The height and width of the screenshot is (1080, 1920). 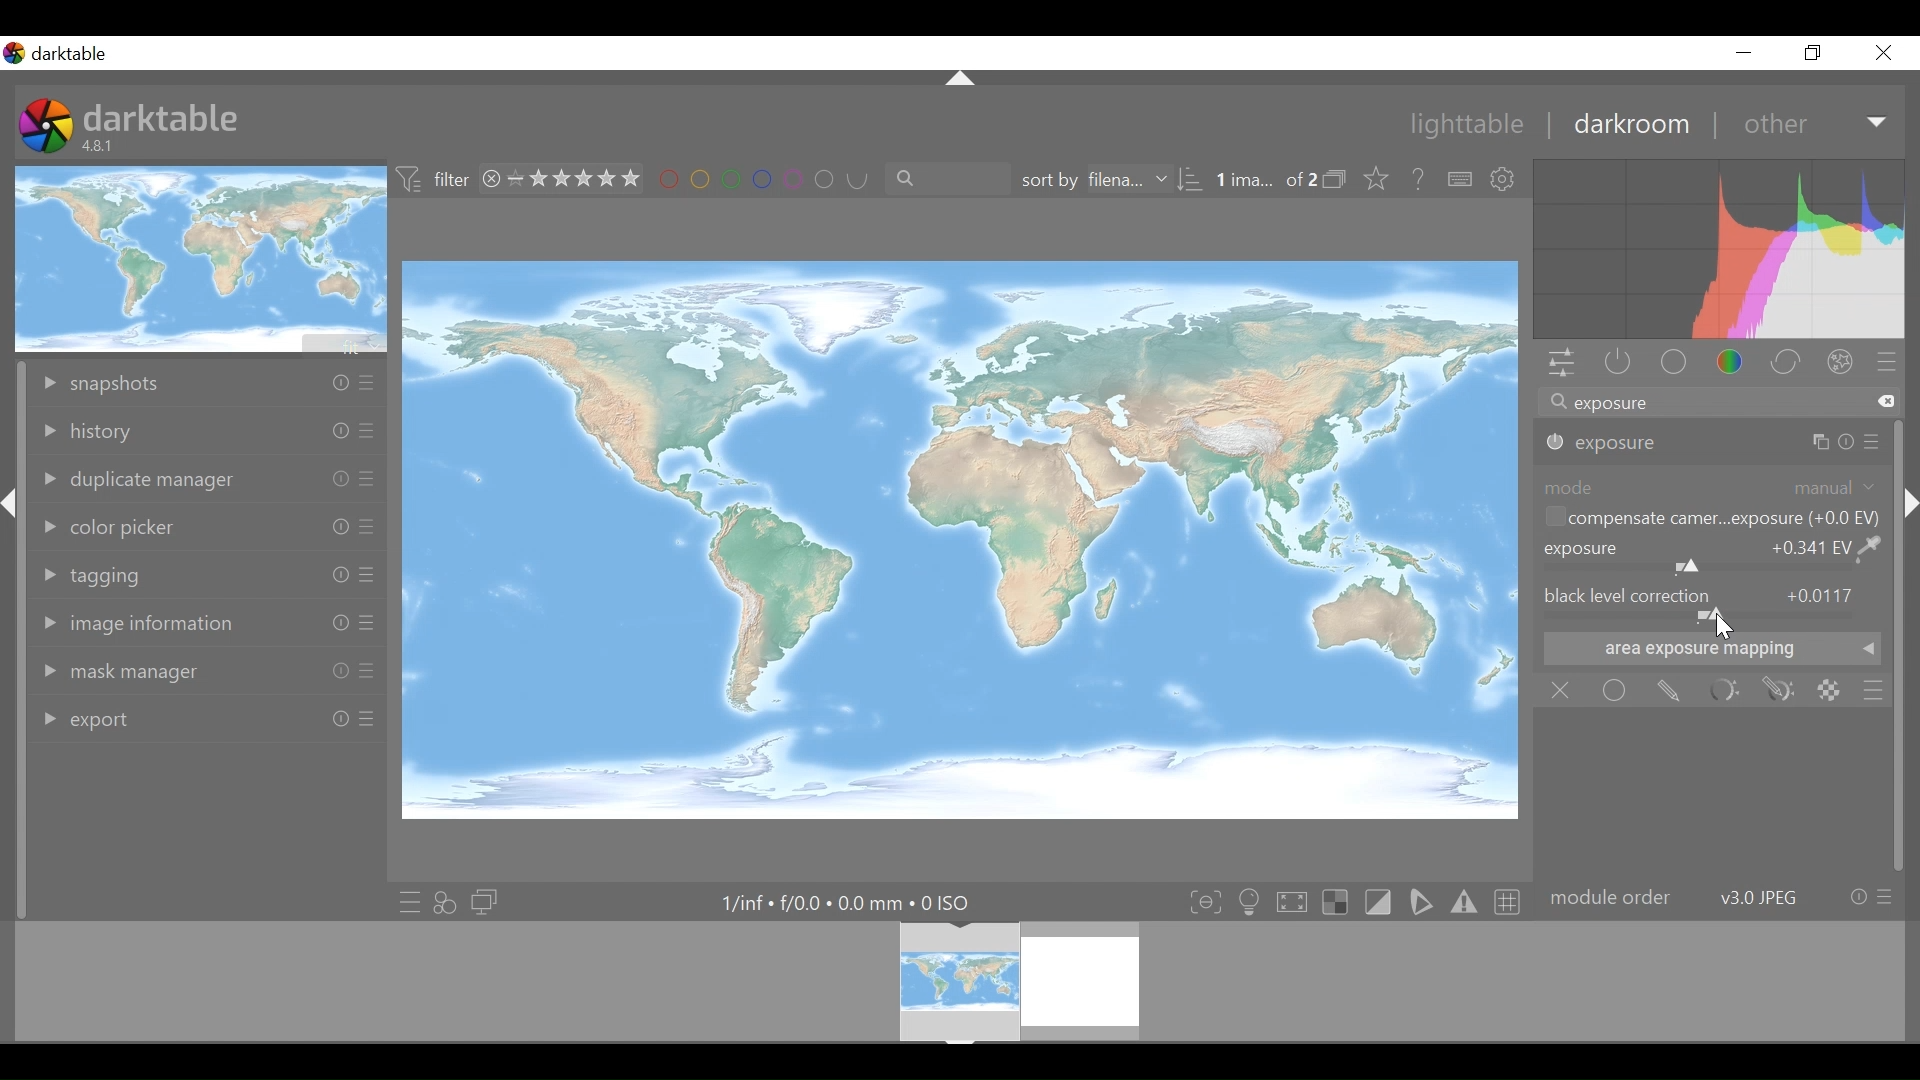 What do you see at coordinates (1672, 689) in the screenshot?
I see `drawn mask` at bounding box center [1672, 689].